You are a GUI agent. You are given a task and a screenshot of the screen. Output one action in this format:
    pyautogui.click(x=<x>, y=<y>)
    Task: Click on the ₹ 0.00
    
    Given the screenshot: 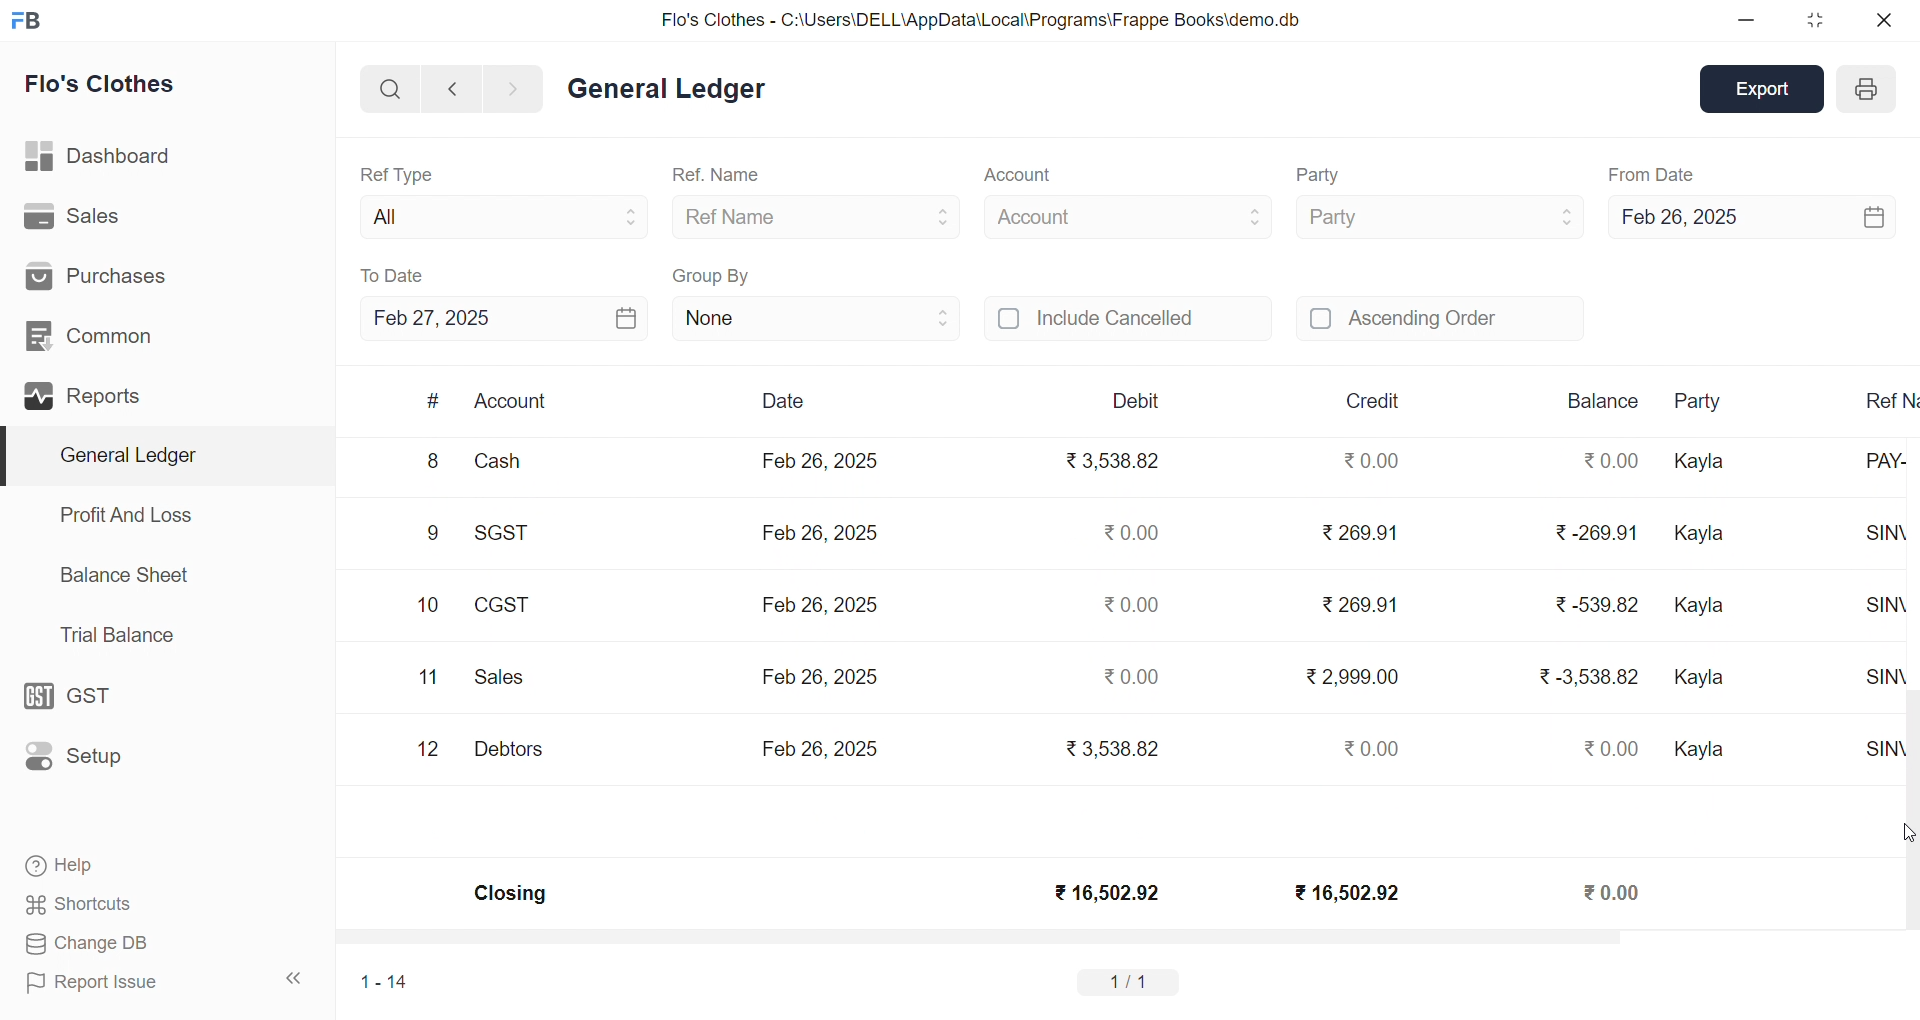 What is the action you would take?
    pyautogui.click(x=1366, y=748)
    